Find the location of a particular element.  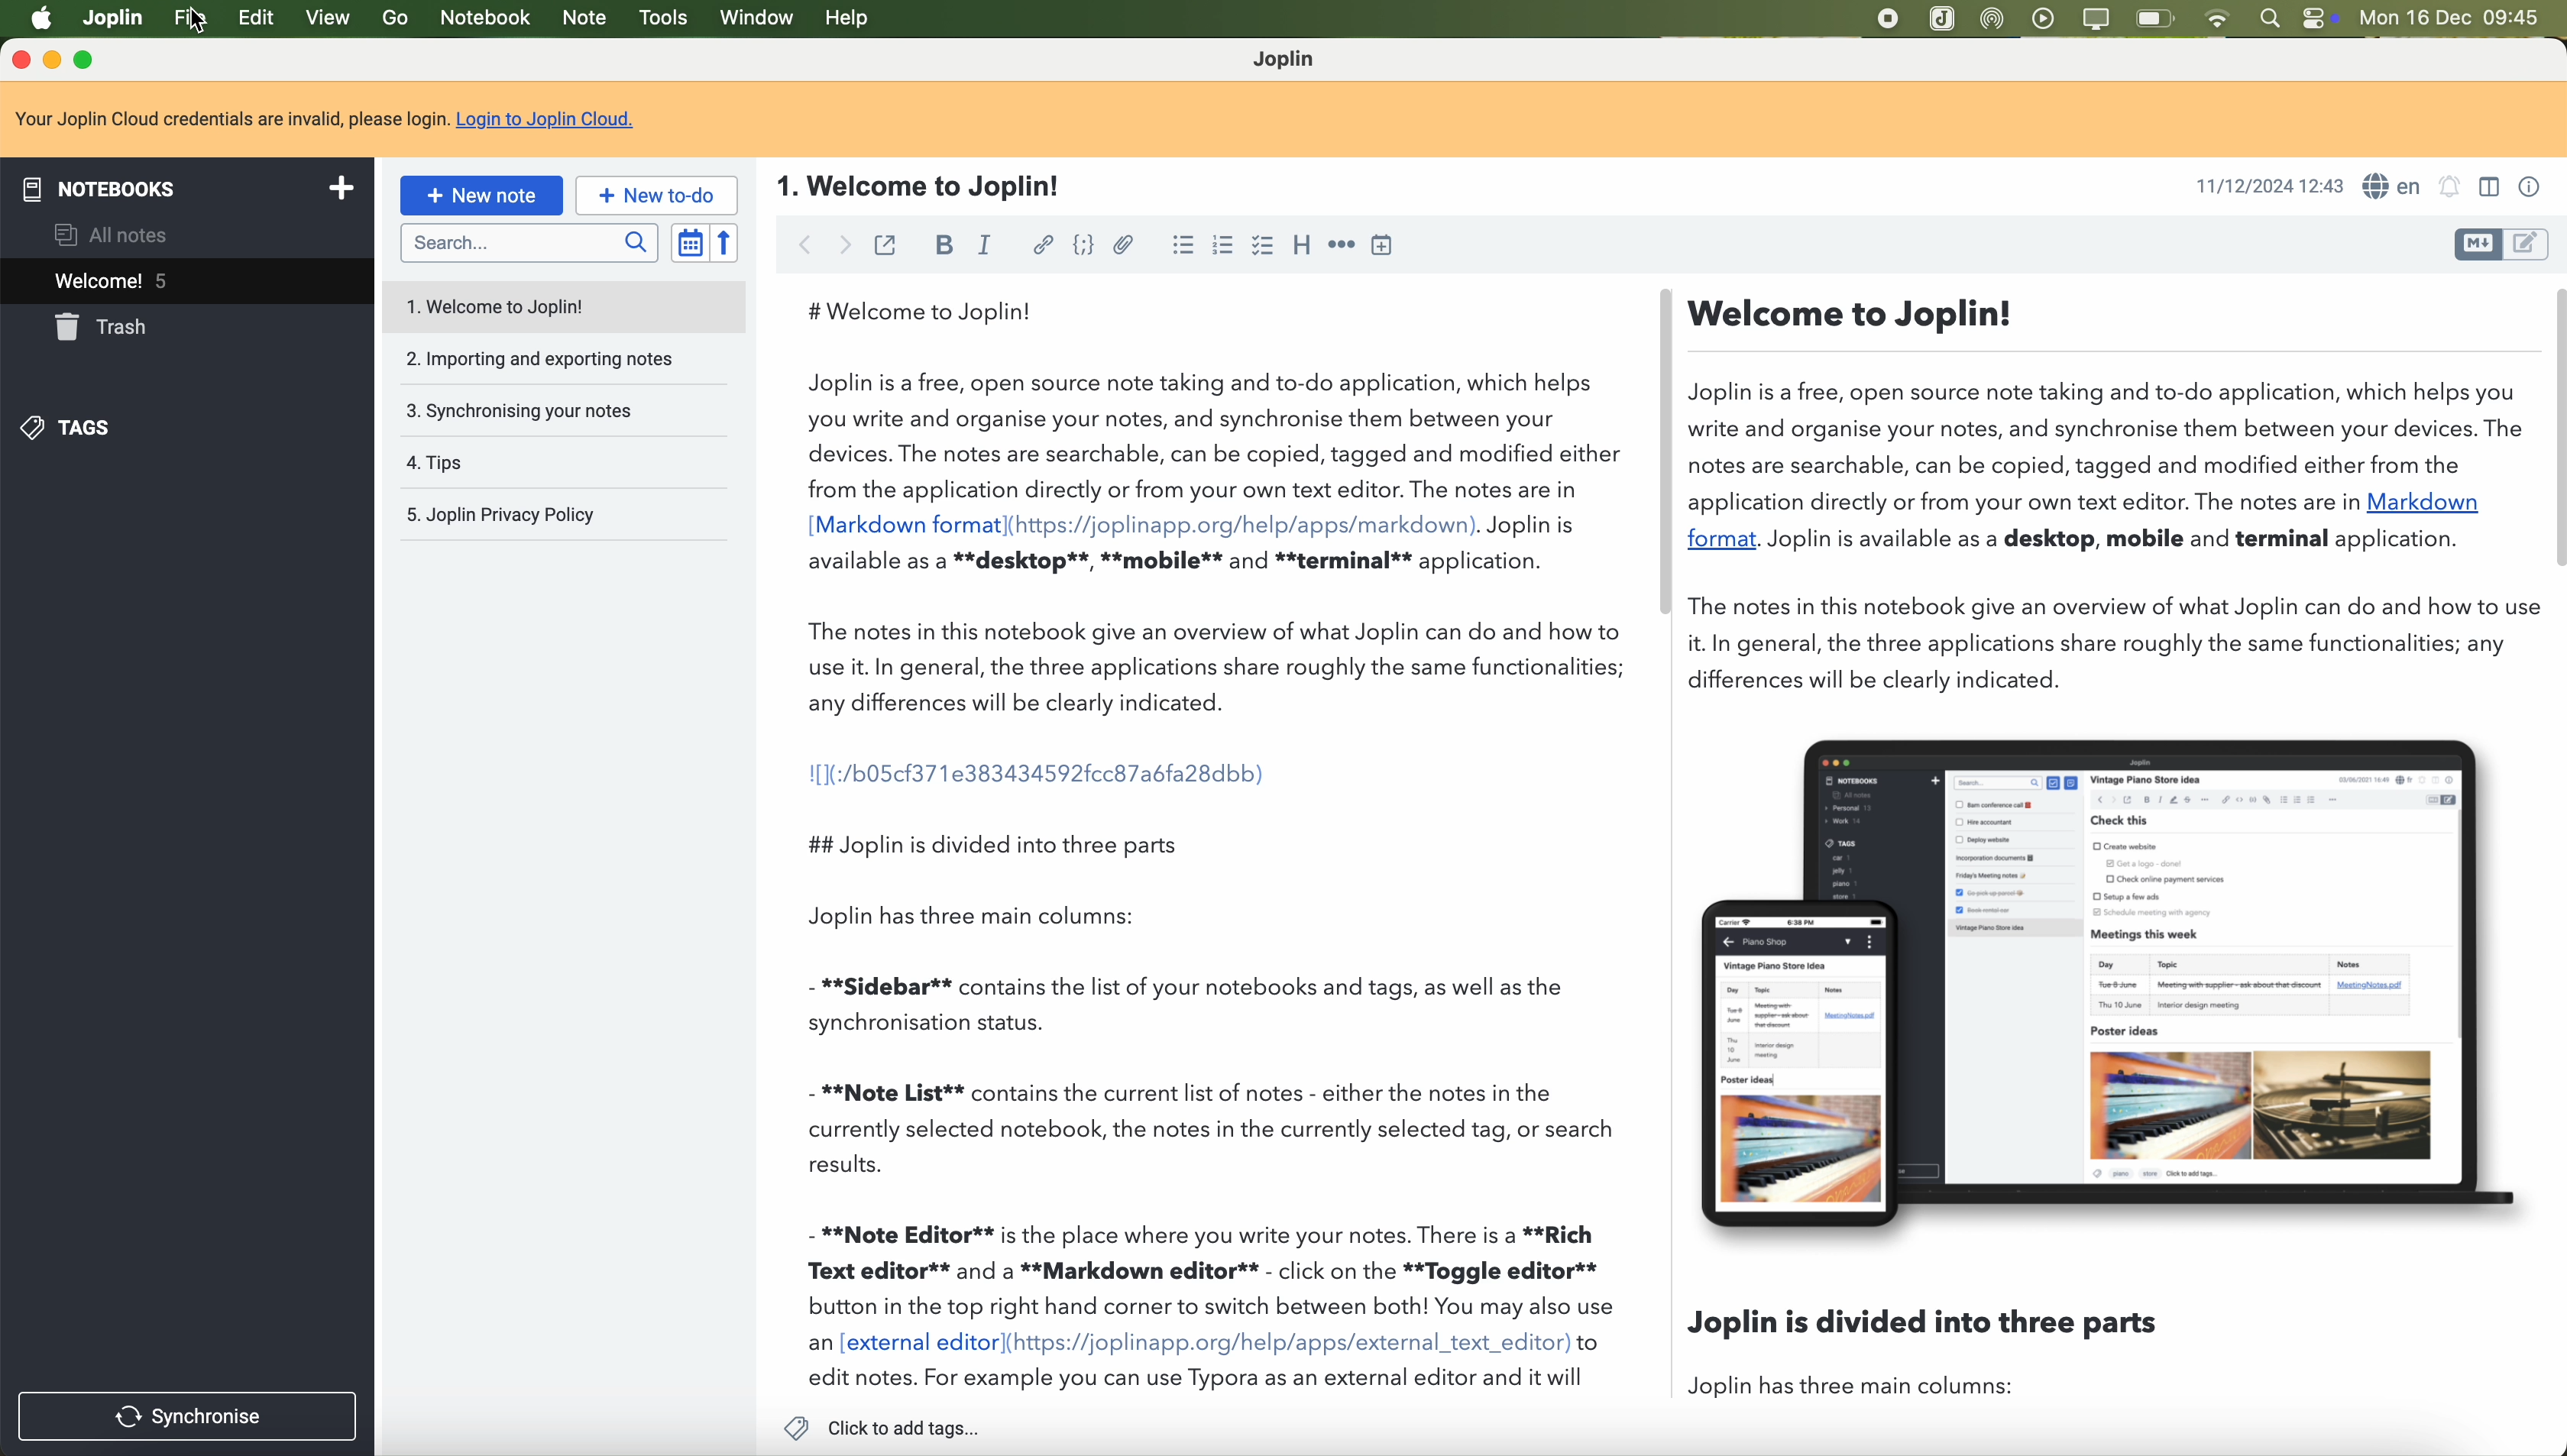

tags is located at coordinates (82, 429).